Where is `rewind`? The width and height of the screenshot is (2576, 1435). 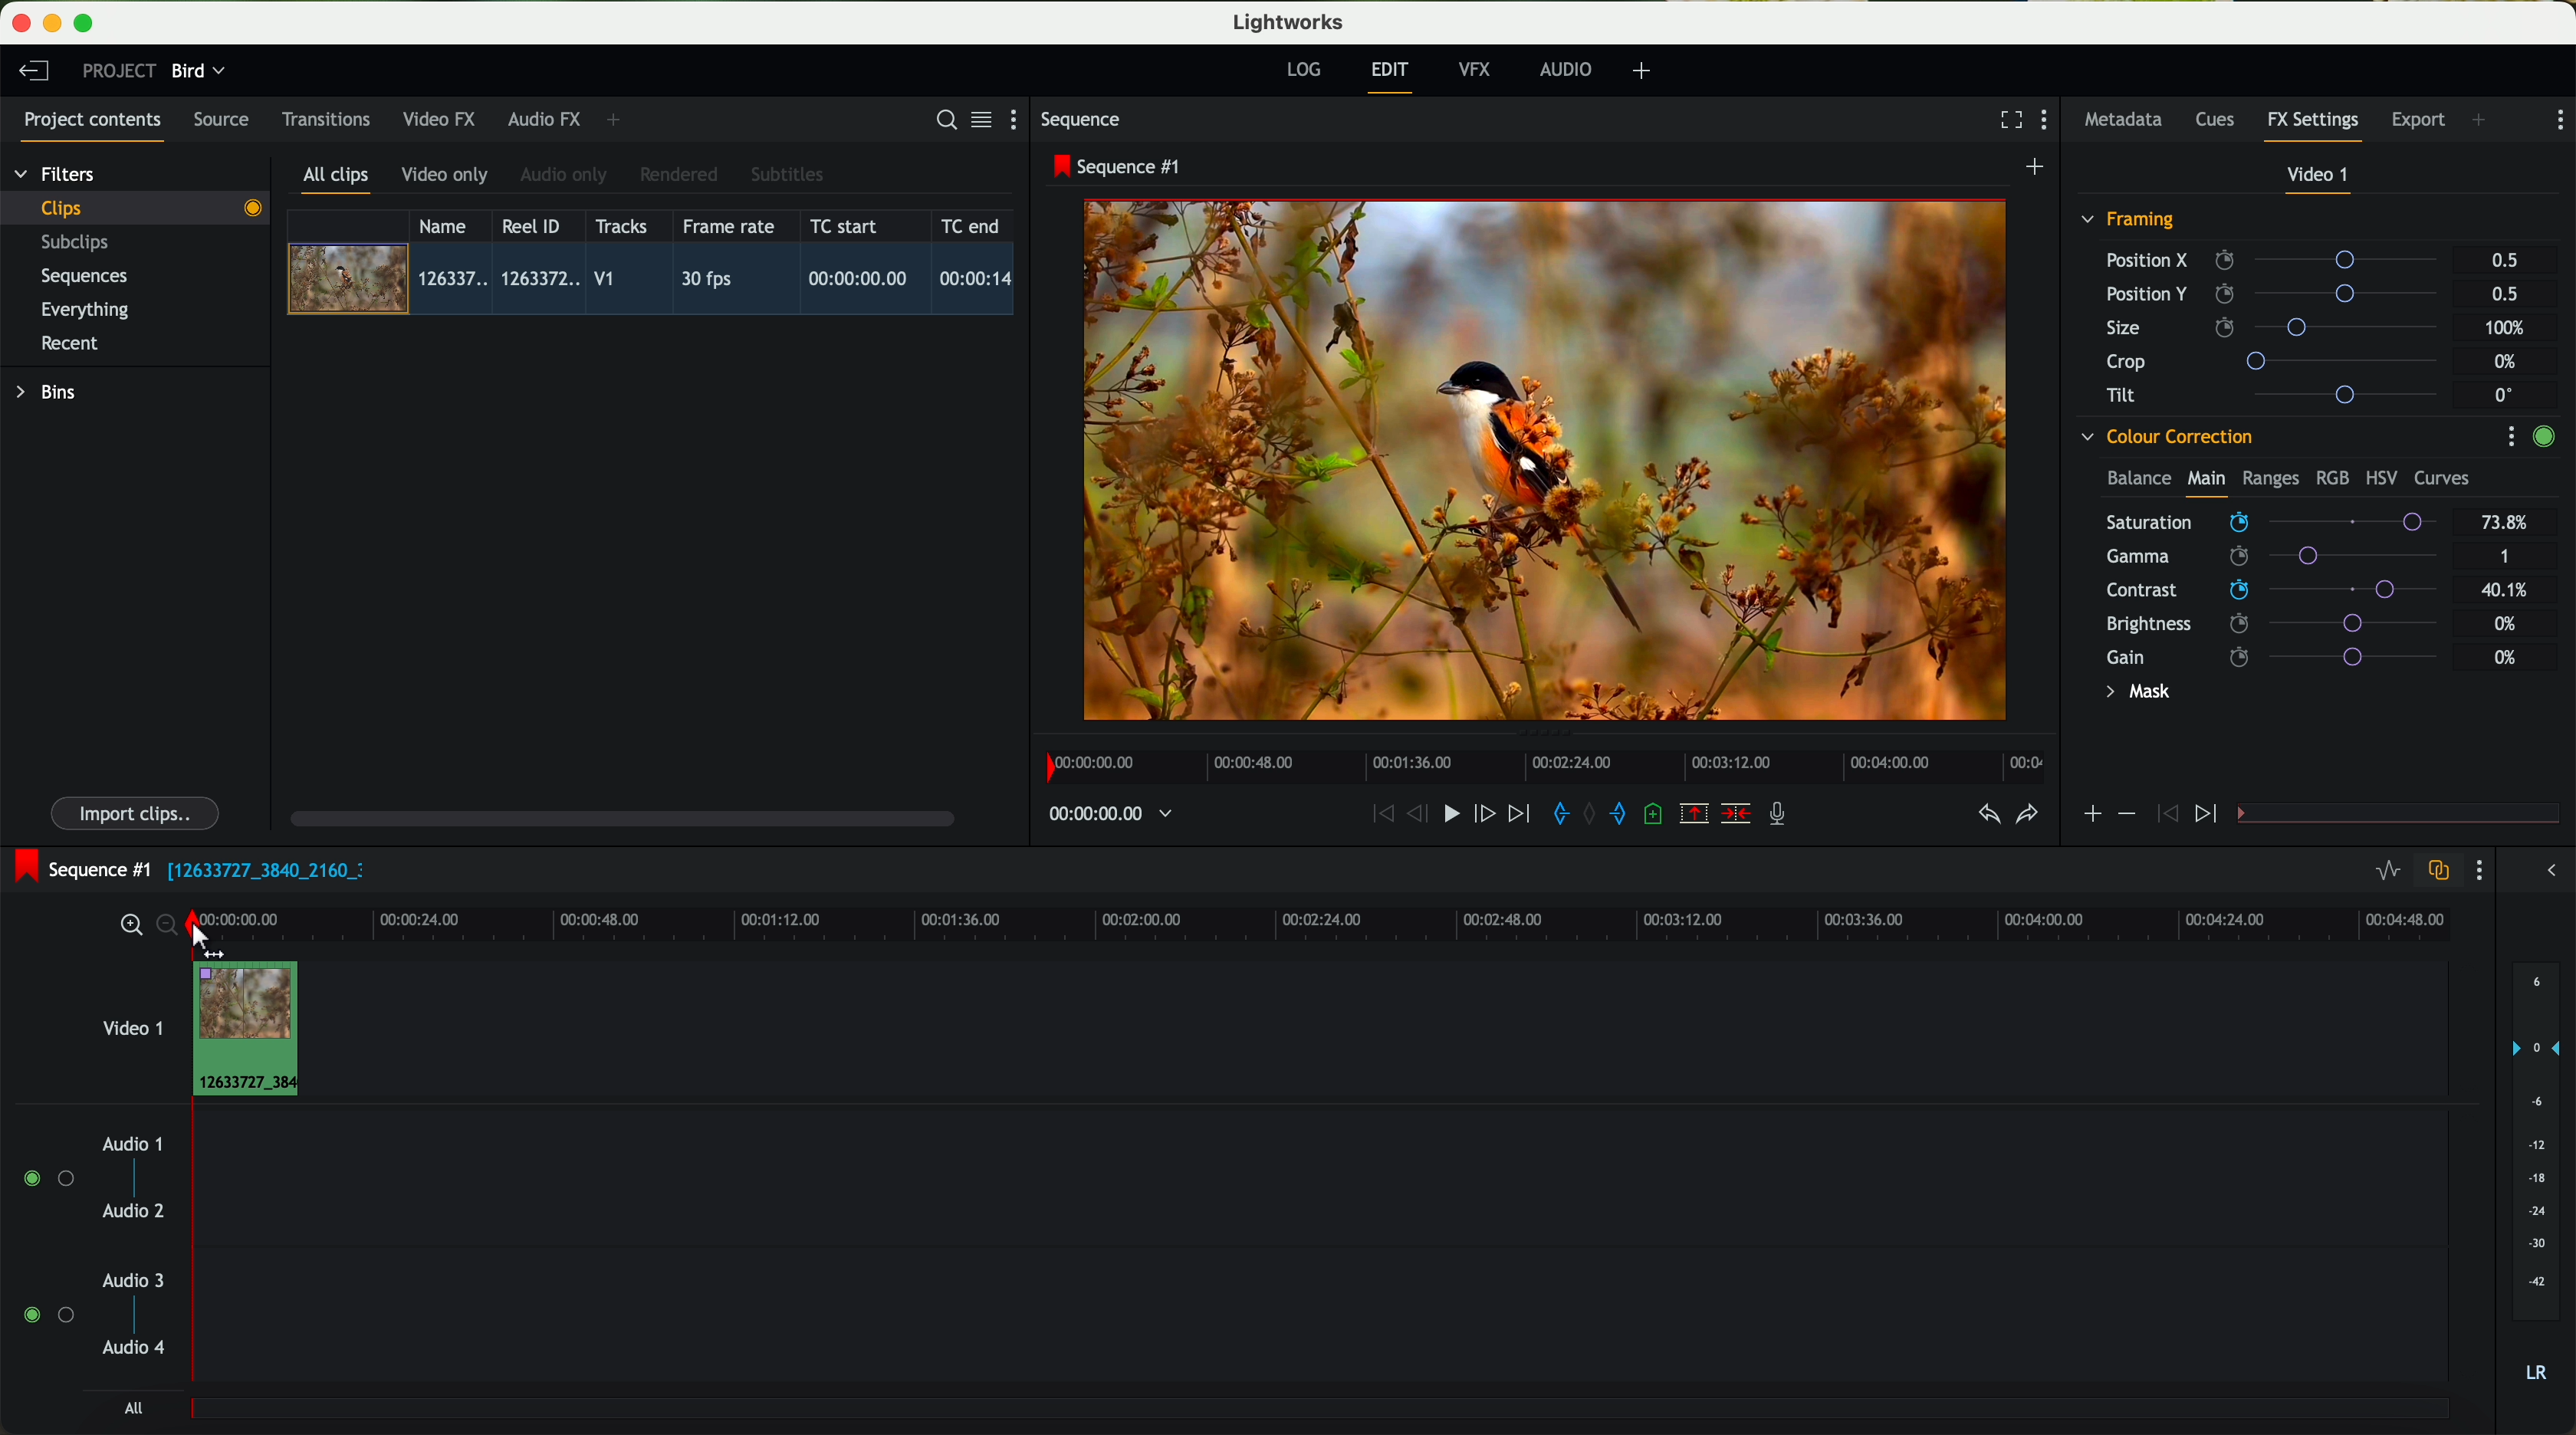
rewind is located at coordinates (1381, 815).